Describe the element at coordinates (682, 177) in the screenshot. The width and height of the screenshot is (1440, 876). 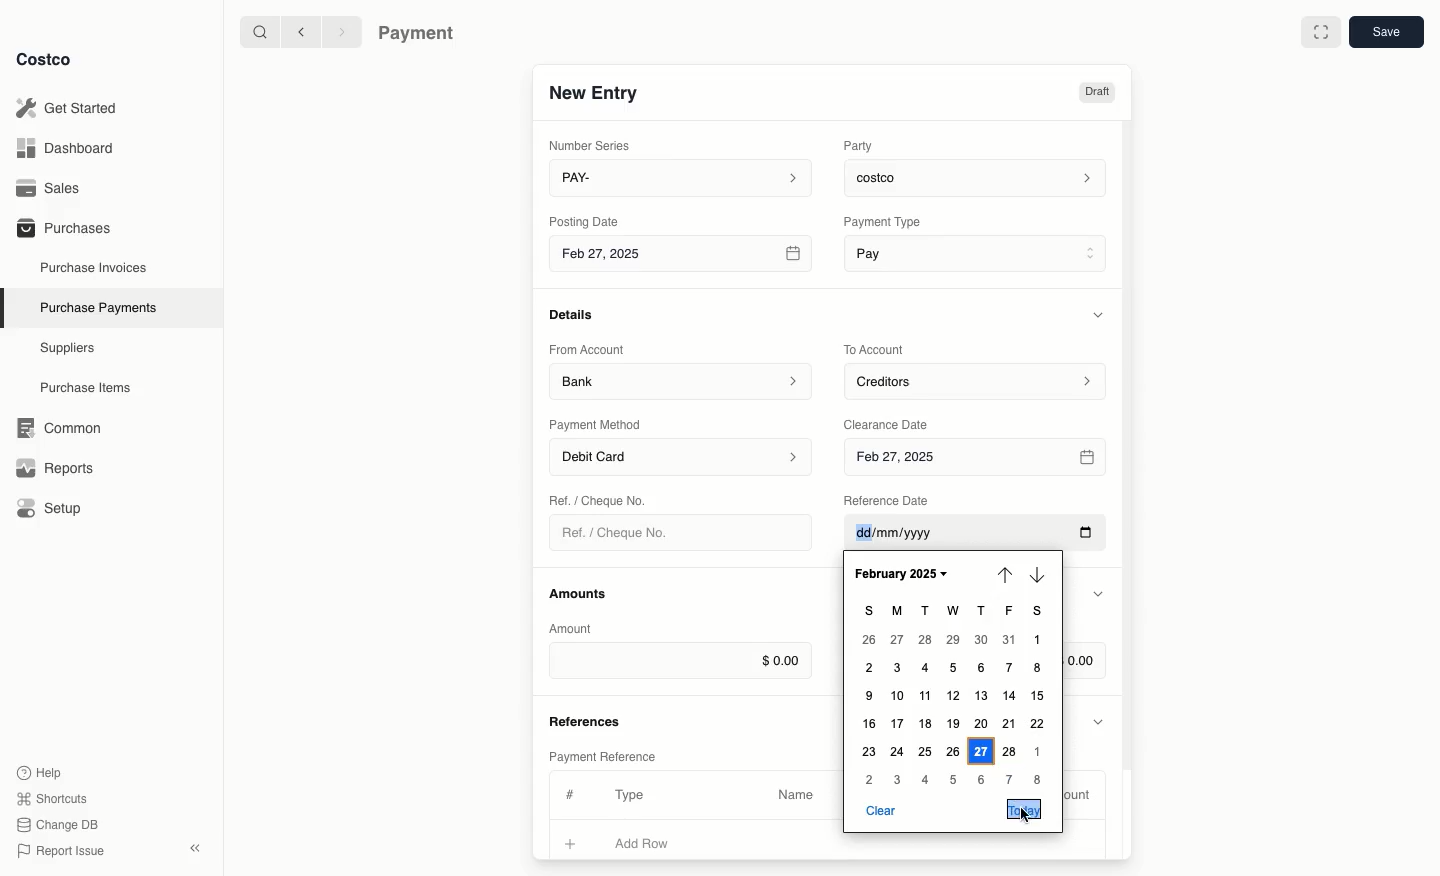
I see `PAY-` at that location.